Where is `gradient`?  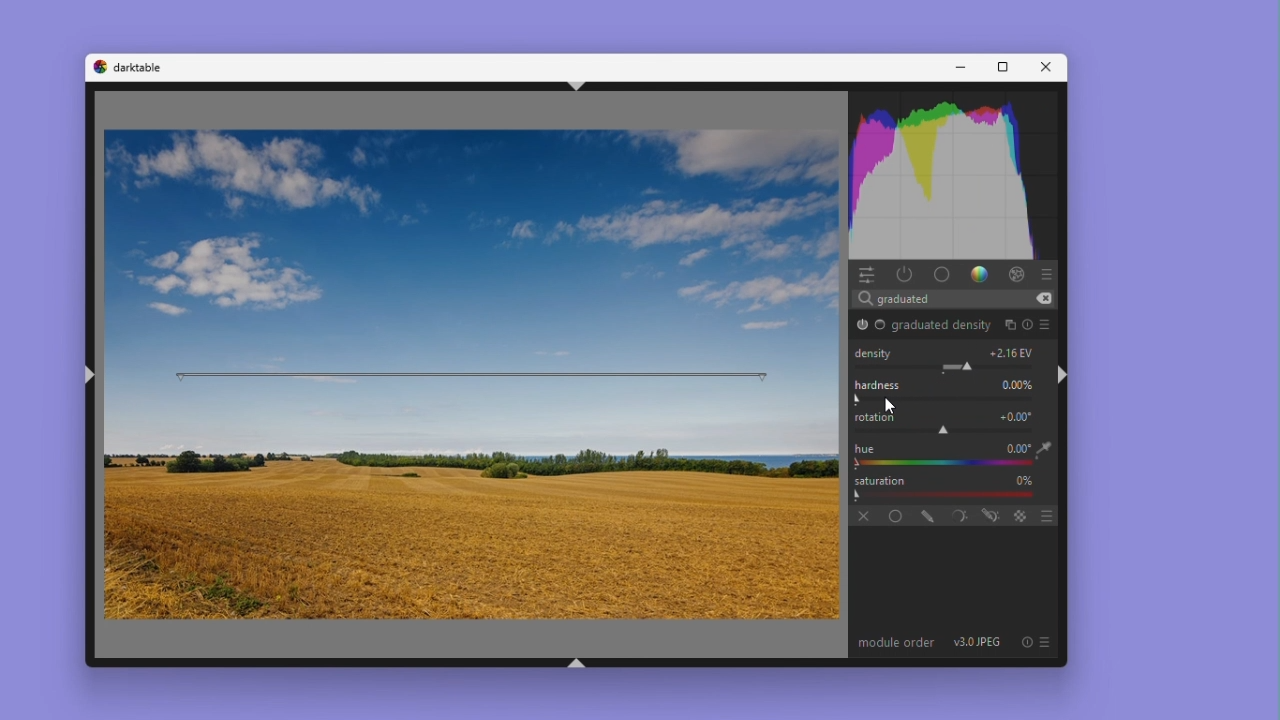
gradient is located at coordinates (977, 273).